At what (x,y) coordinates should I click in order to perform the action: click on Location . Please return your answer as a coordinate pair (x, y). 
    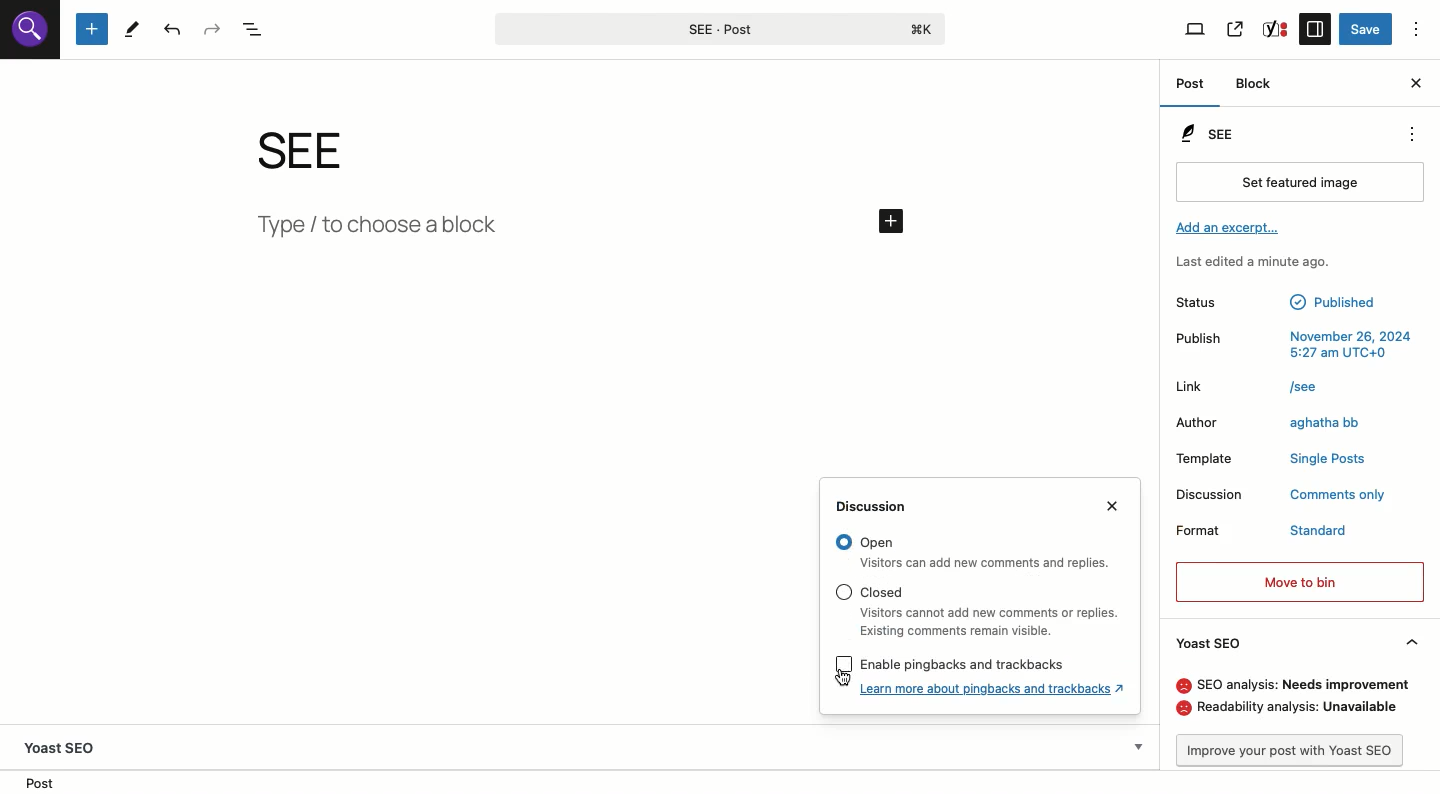
    Looking at the image, I should click on (43, 782).